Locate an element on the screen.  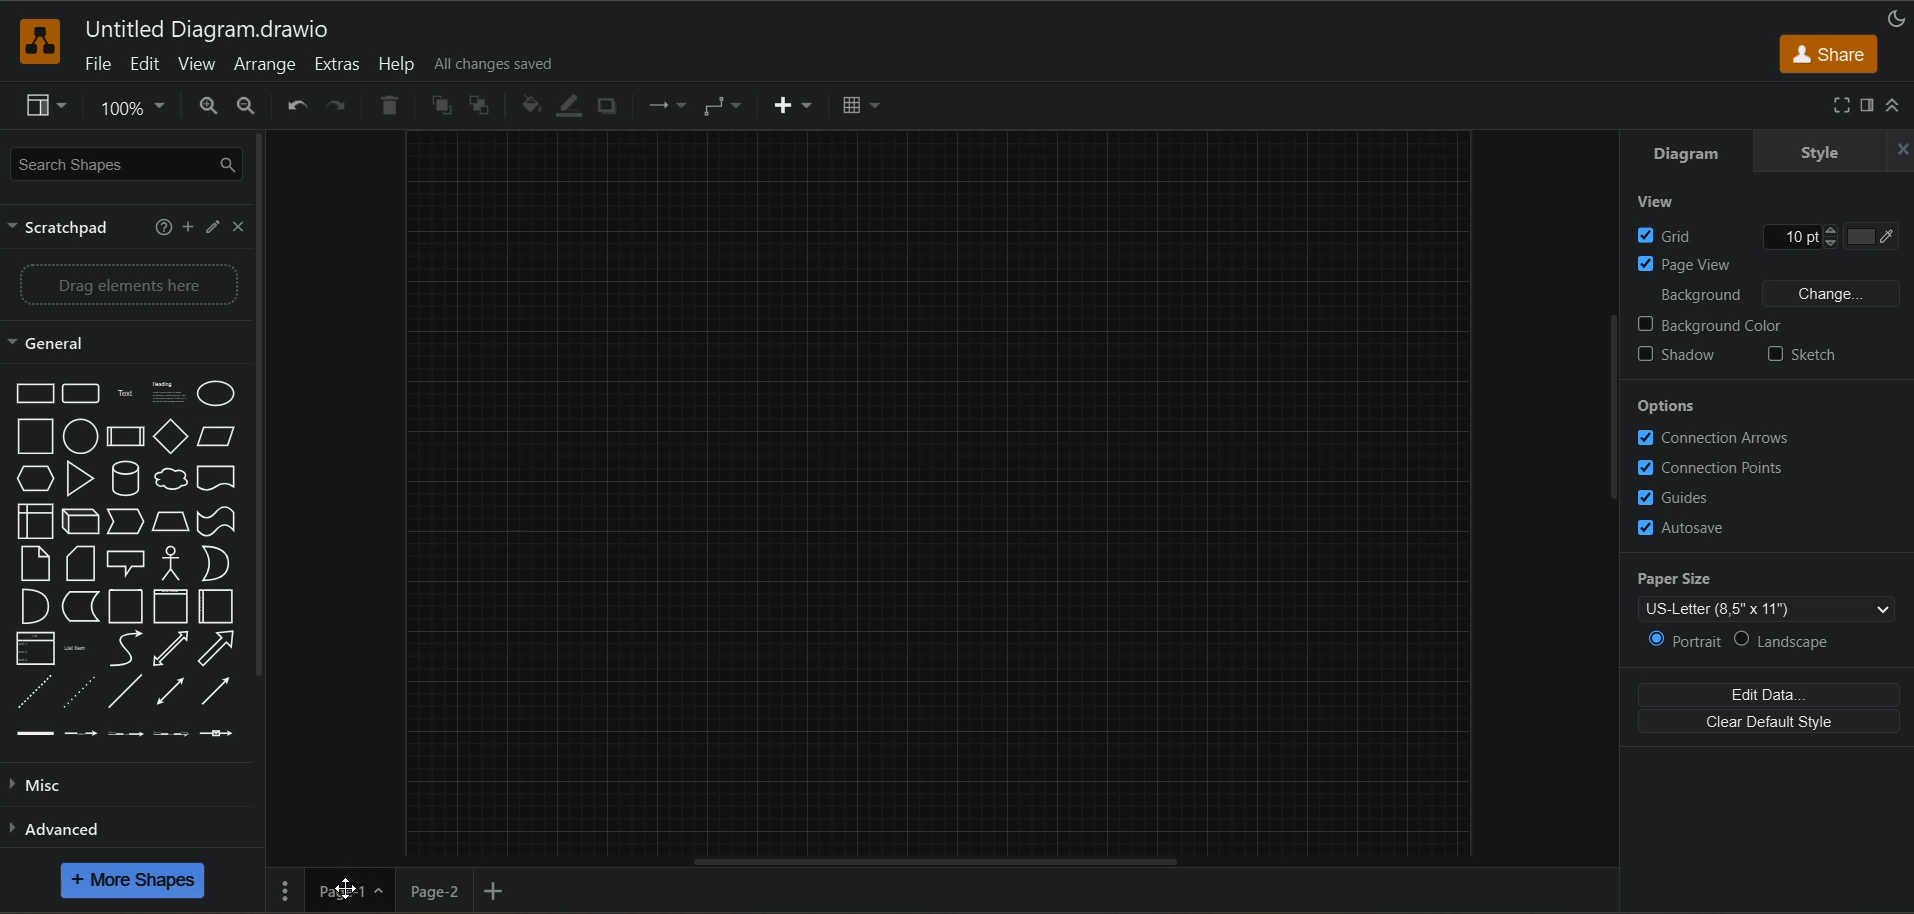
sketch is located at coordinates (1803, 356).